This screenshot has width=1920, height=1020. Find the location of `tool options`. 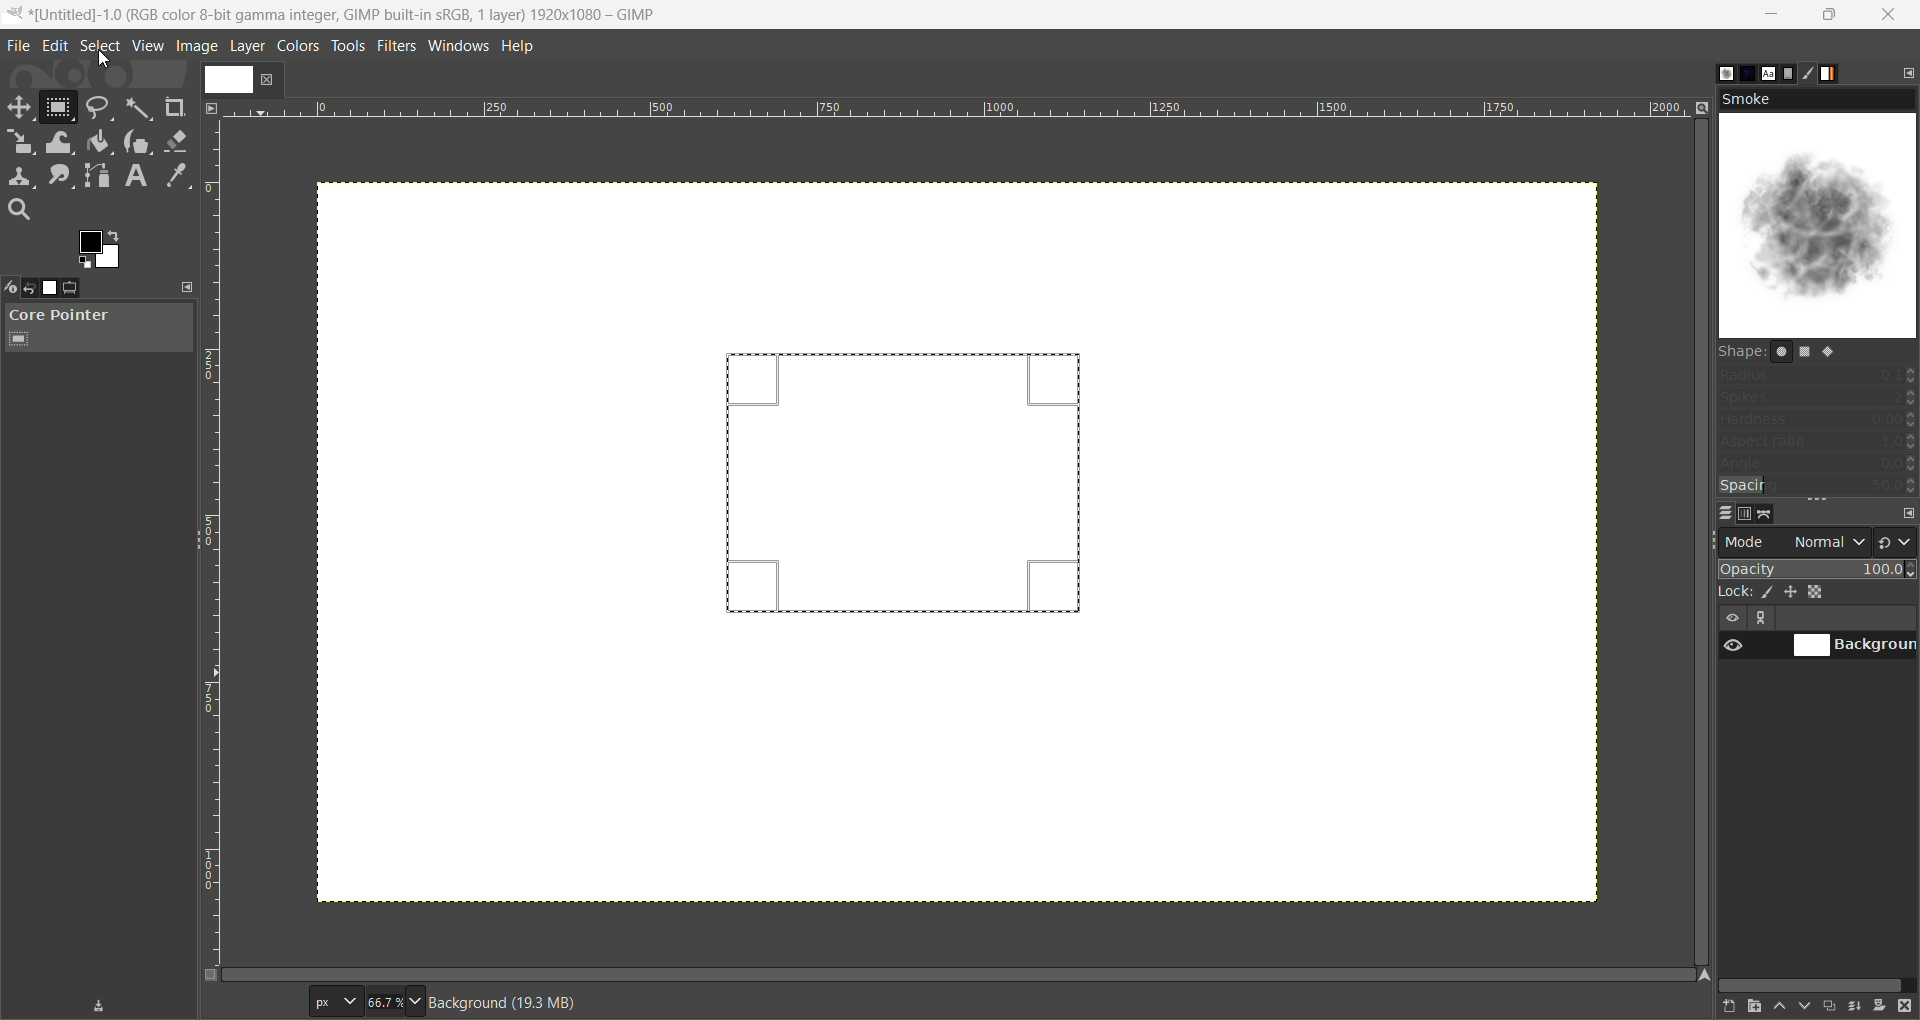

tool options is located at coordinates (70, 288).